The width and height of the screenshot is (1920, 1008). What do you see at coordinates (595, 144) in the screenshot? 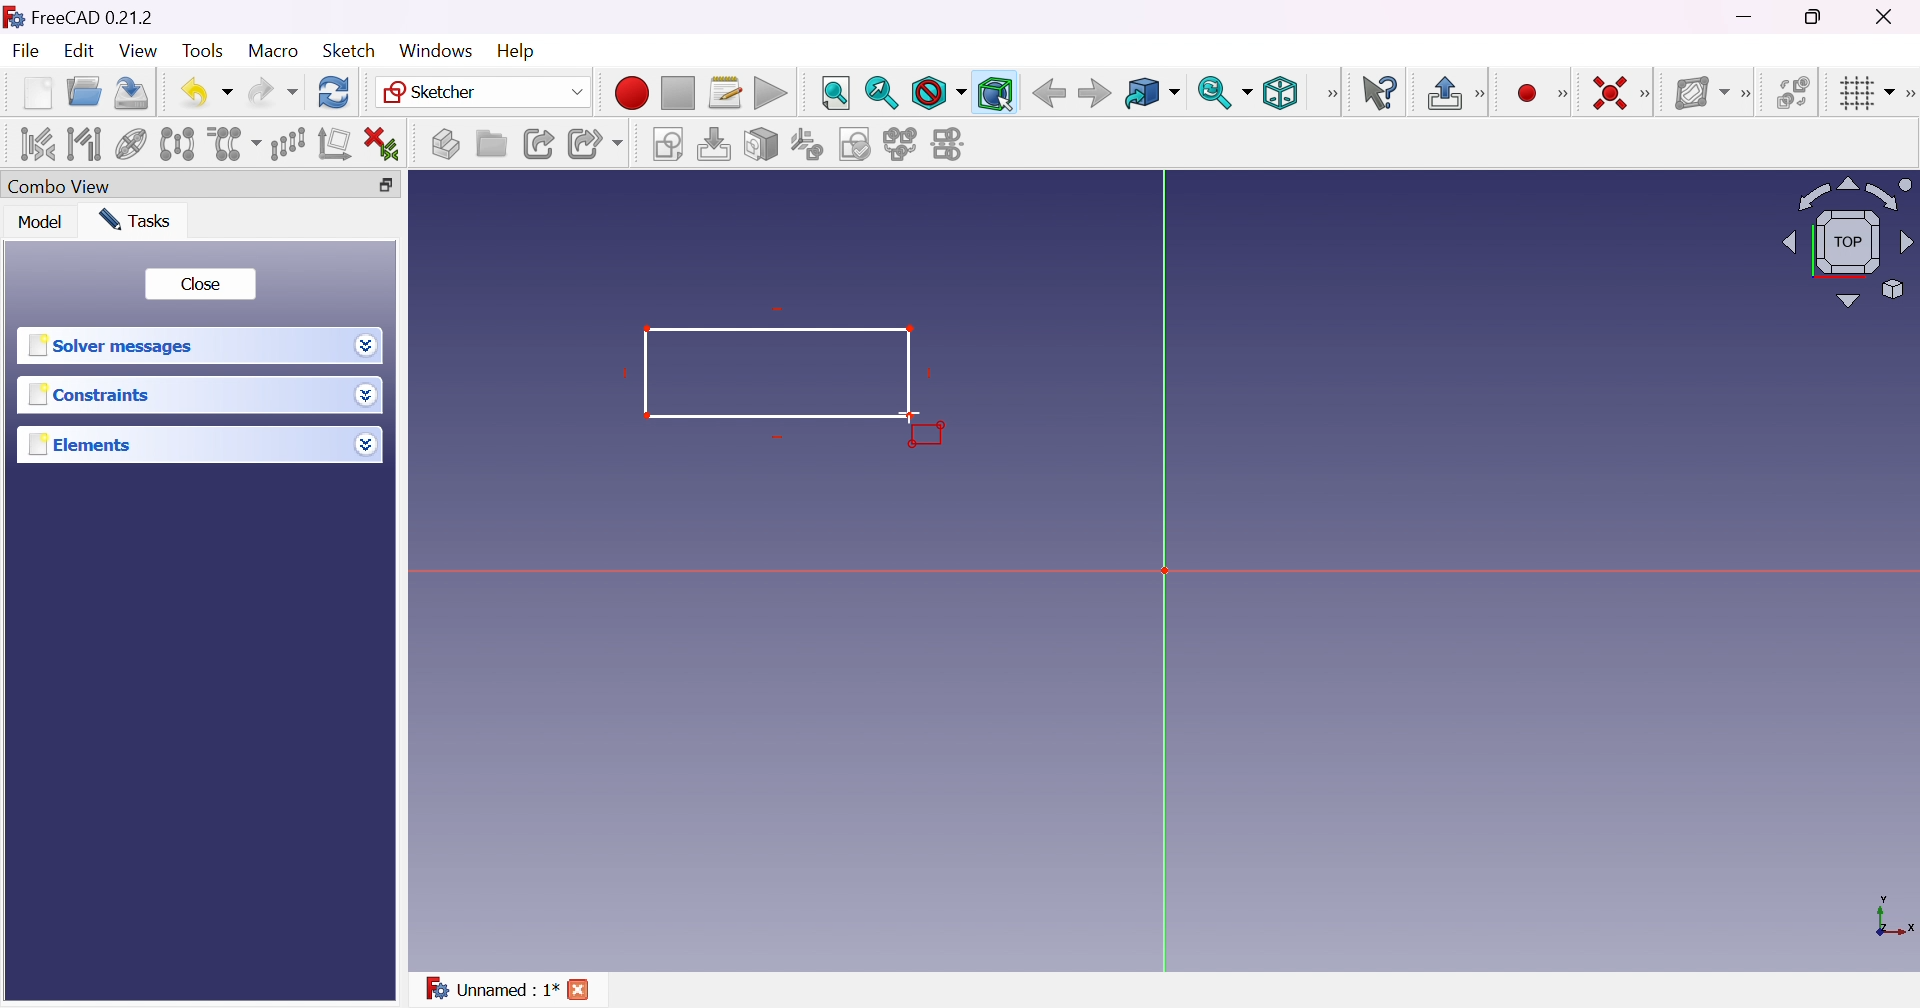
I see `Make sub-link` at bounding box center [595, 144].